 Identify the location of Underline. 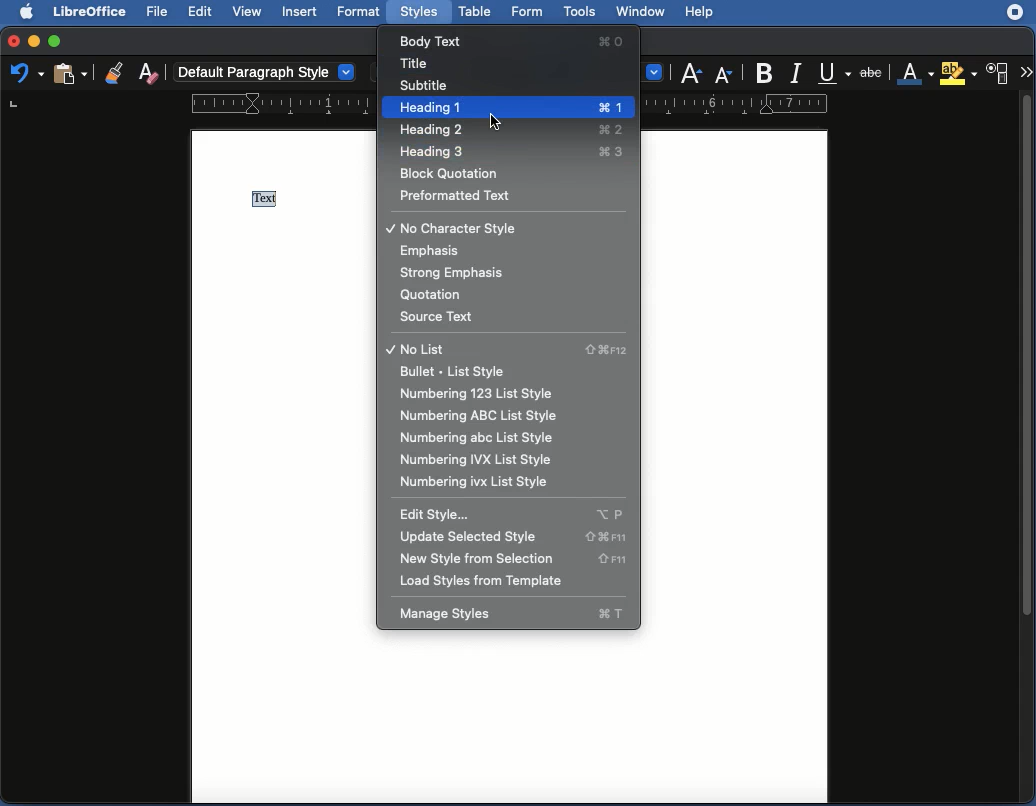
(836, 73).